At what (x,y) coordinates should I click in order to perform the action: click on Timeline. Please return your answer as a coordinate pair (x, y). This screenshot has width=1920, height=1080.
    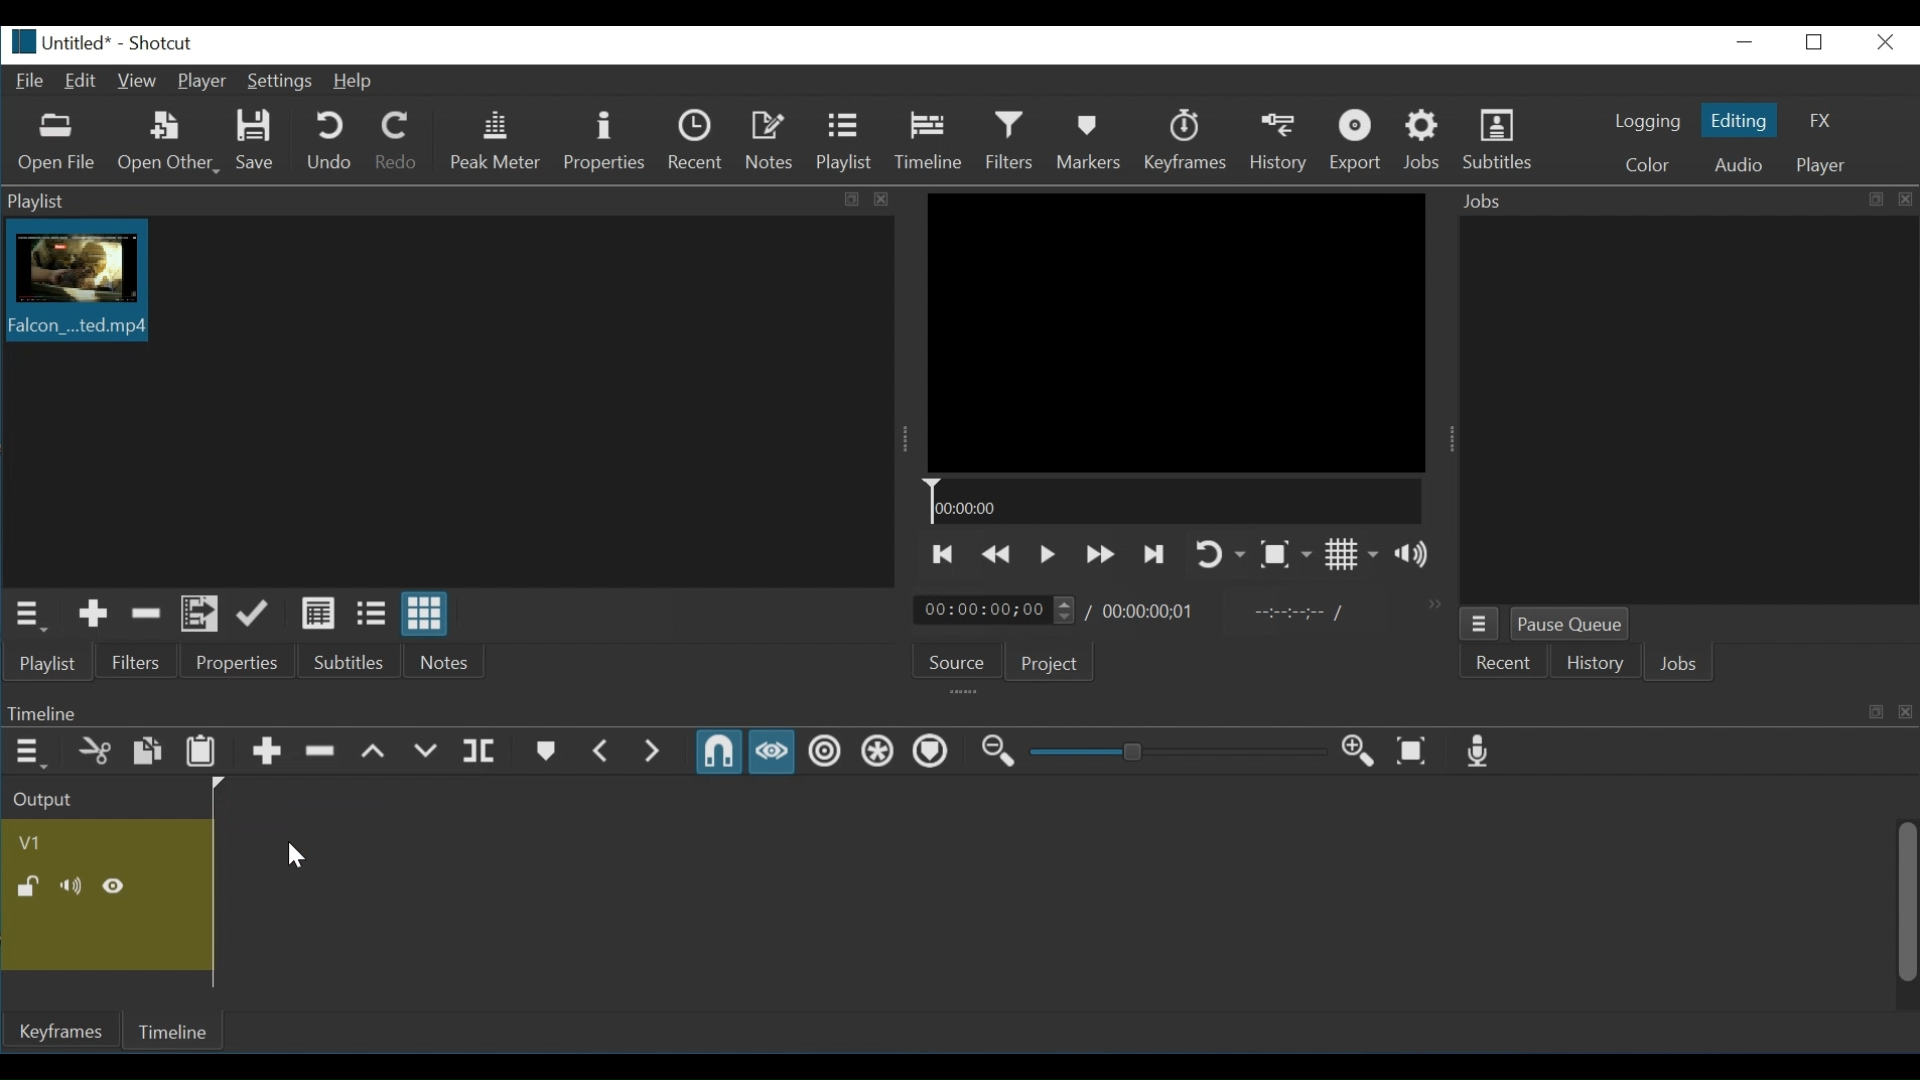
    Looking at the image, I should click on (1180, 503).